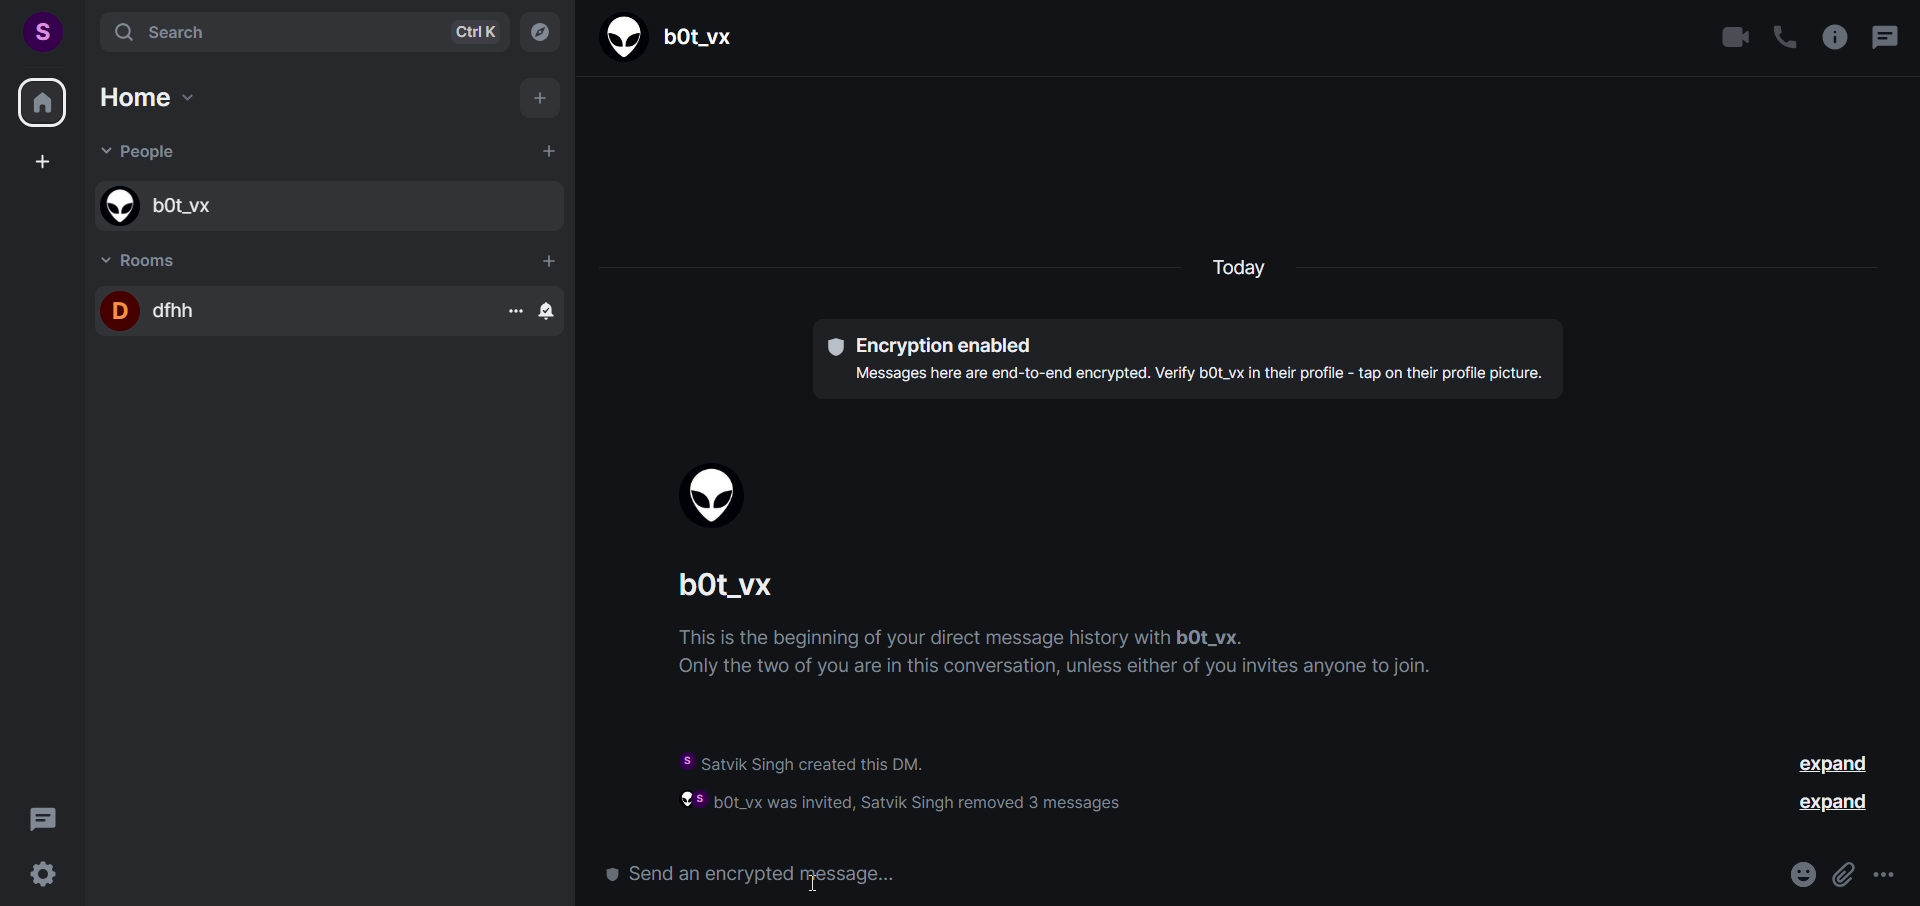 The image size is (1920, 906). What do you see at coordinates (1834, 763) in the screenshot?
I see `expand` at bounding box center [1834, 763].